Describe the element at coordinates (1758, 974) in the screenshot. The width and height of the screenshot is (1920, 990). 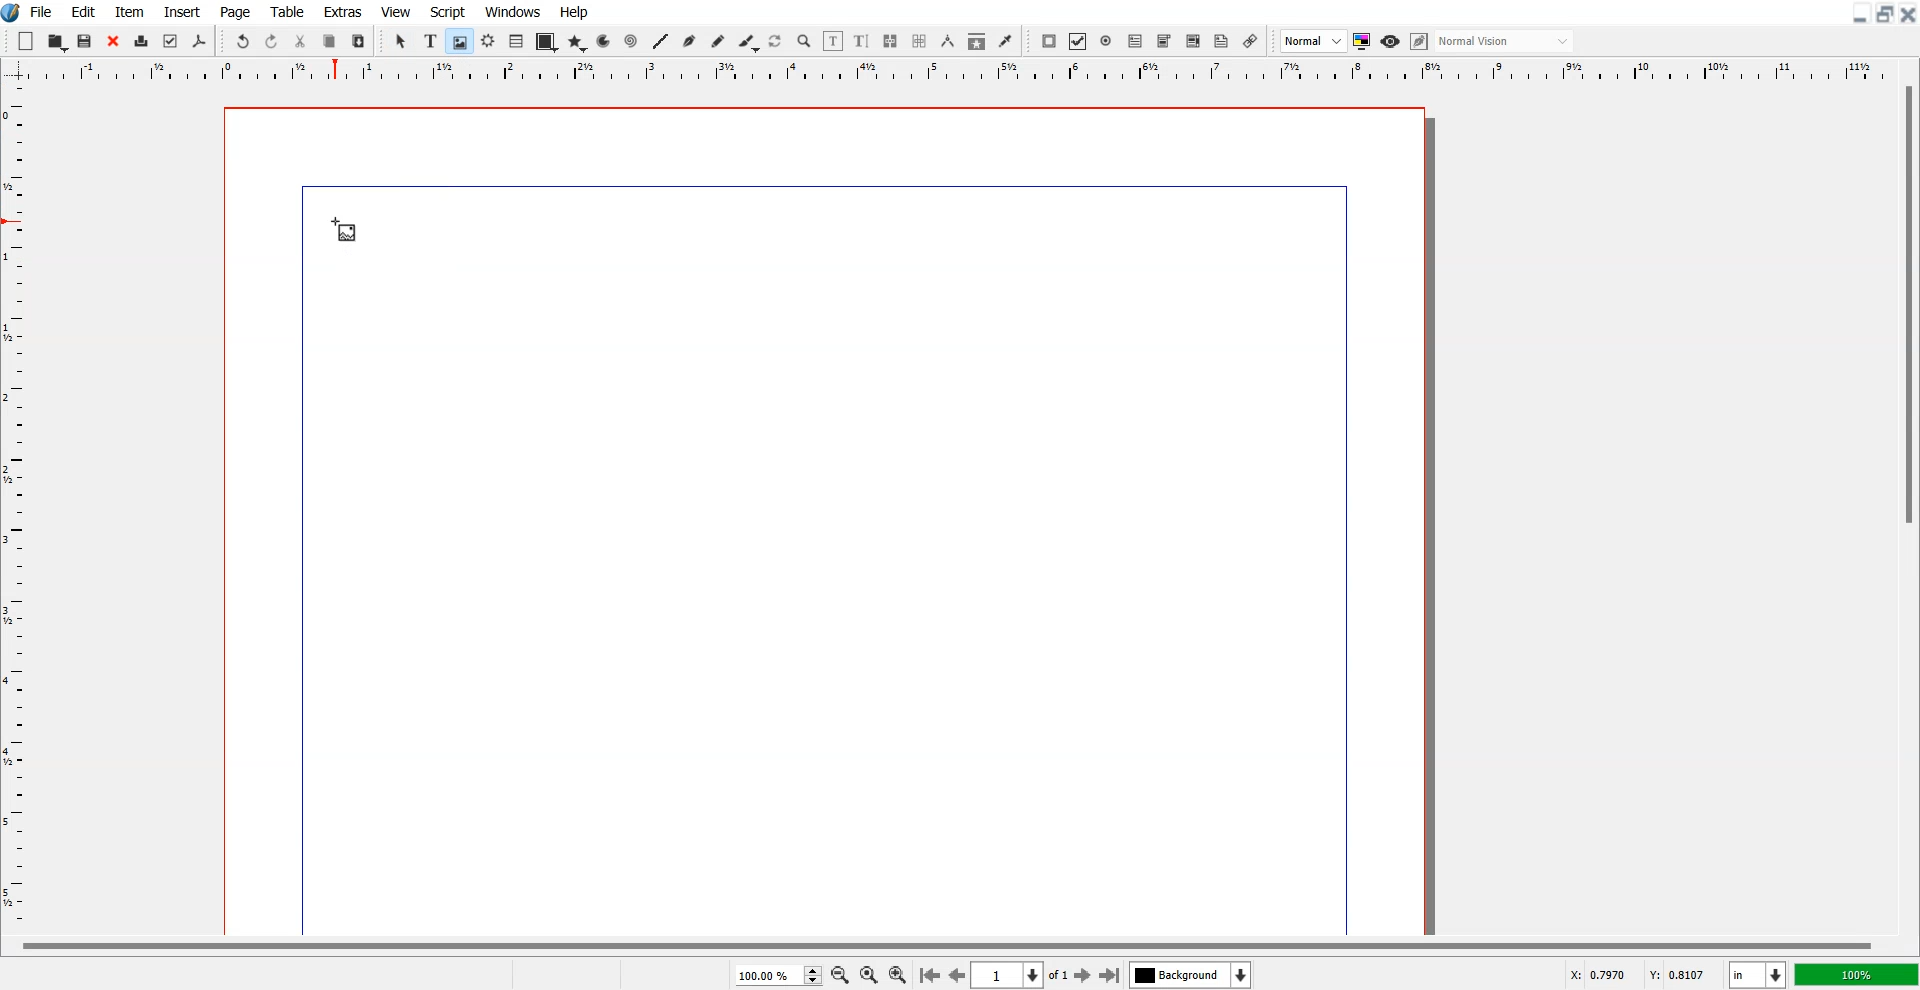
I see `Measurement in inches` at that location.